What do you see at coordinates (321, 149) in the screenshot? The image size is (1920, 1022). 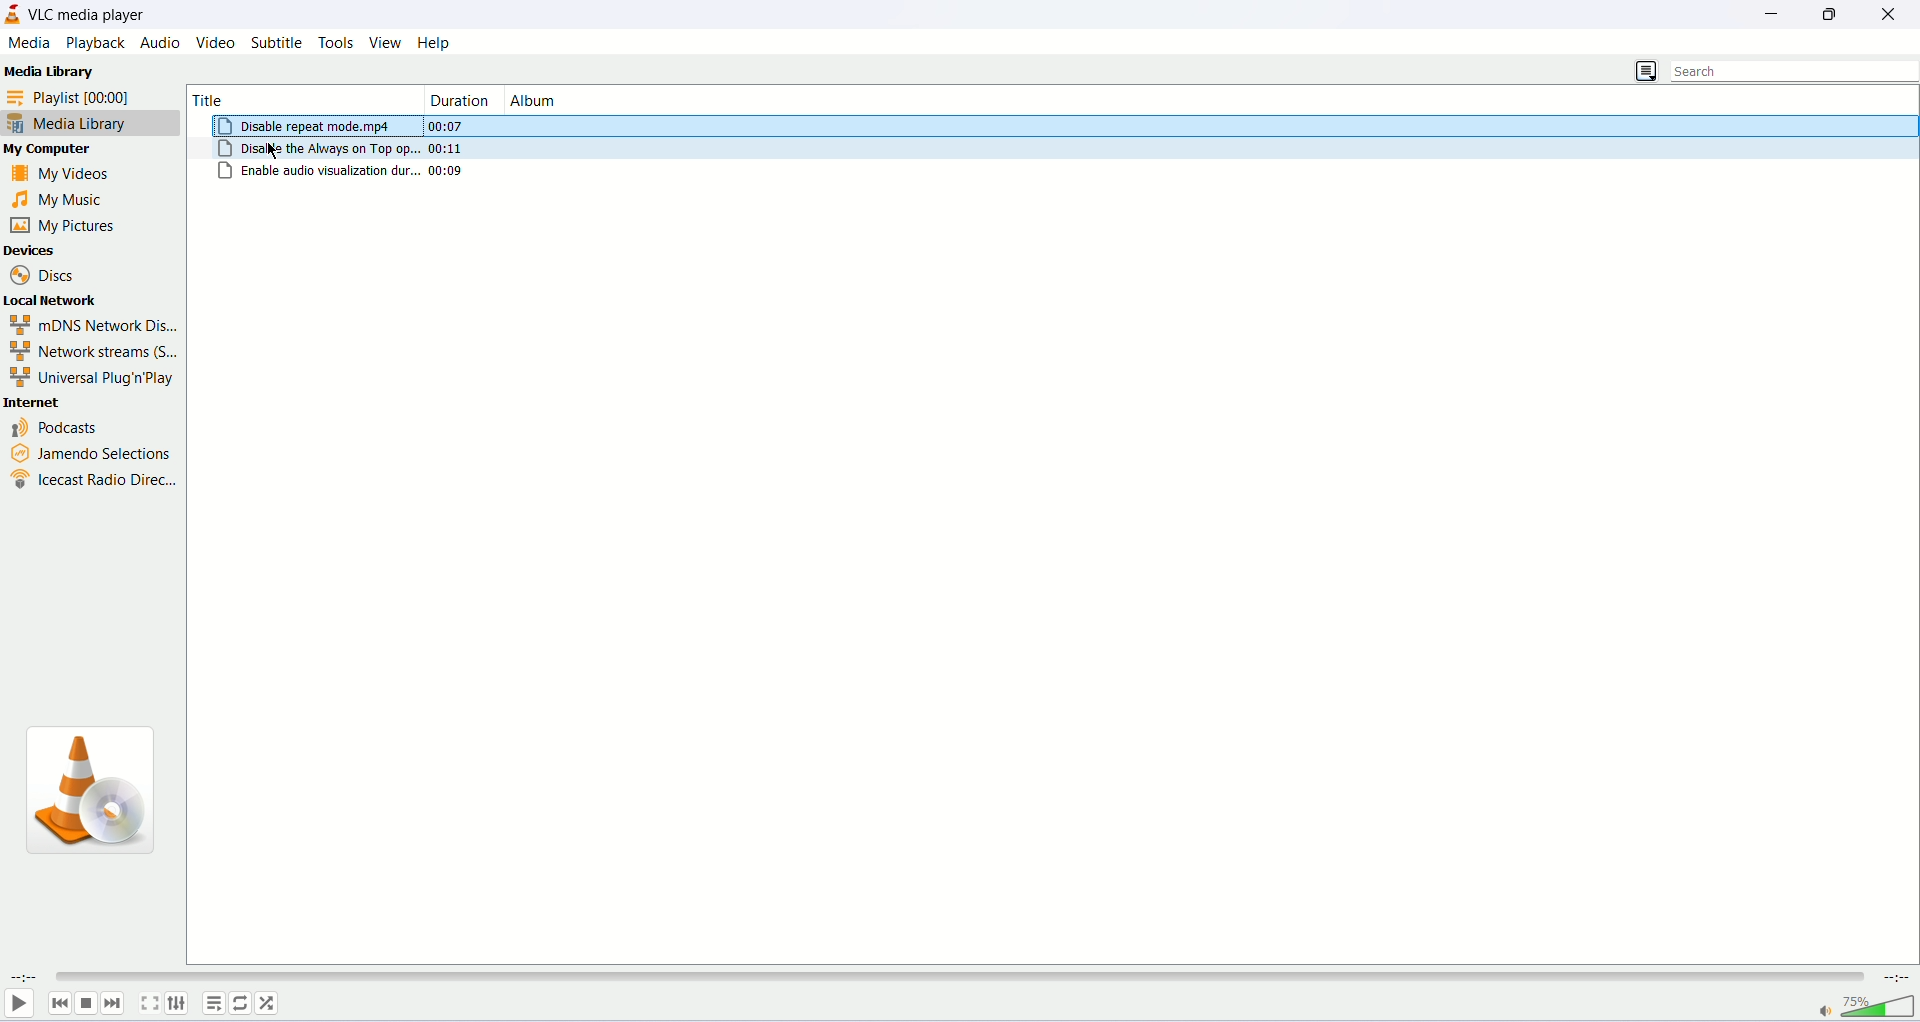 I see `Disable the always on top op..` at bounding box center [321, 149].